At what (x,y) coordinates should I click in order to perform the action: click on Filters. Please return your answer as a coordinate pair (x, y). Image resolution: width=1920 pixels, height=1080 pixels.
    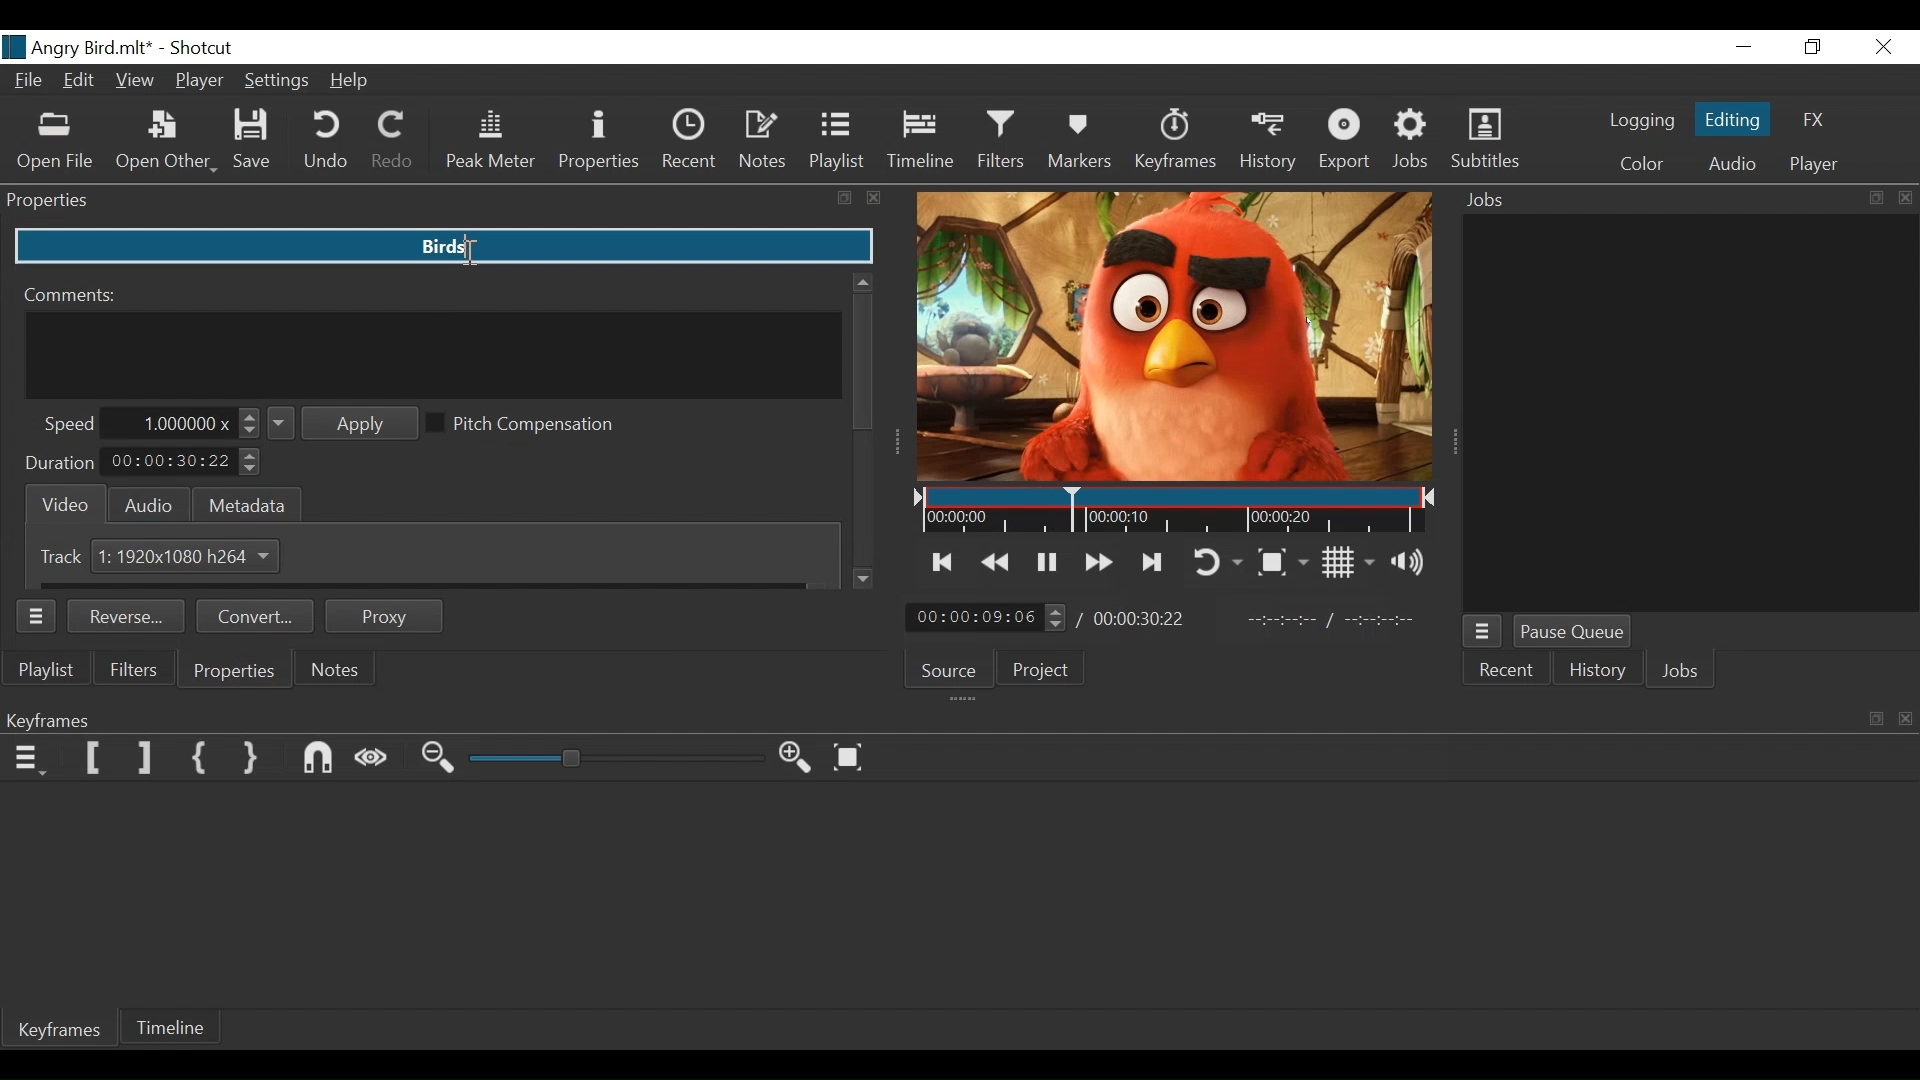
    Looking at the image, I should click on (136, 669).